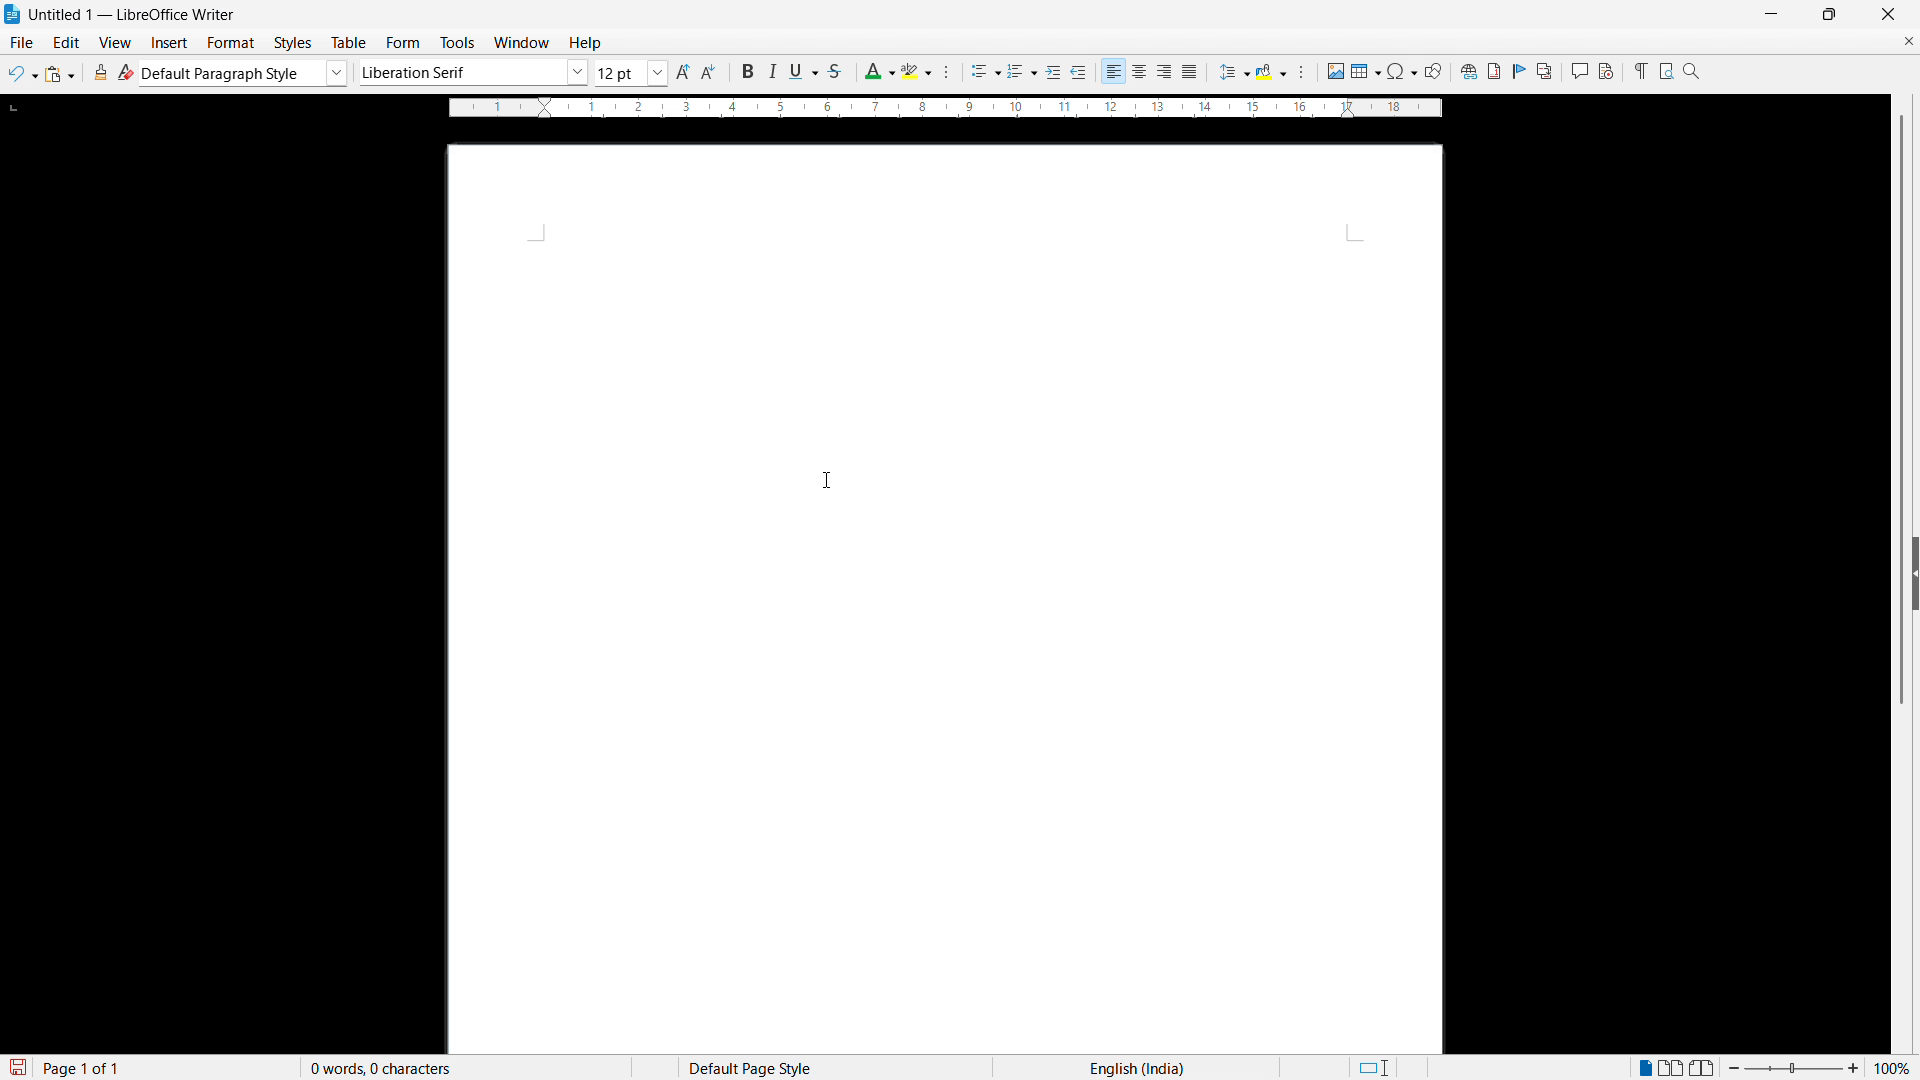  Describe the element at coordinates (170, 43) in the screenshot. I see `Insert ` at that location.